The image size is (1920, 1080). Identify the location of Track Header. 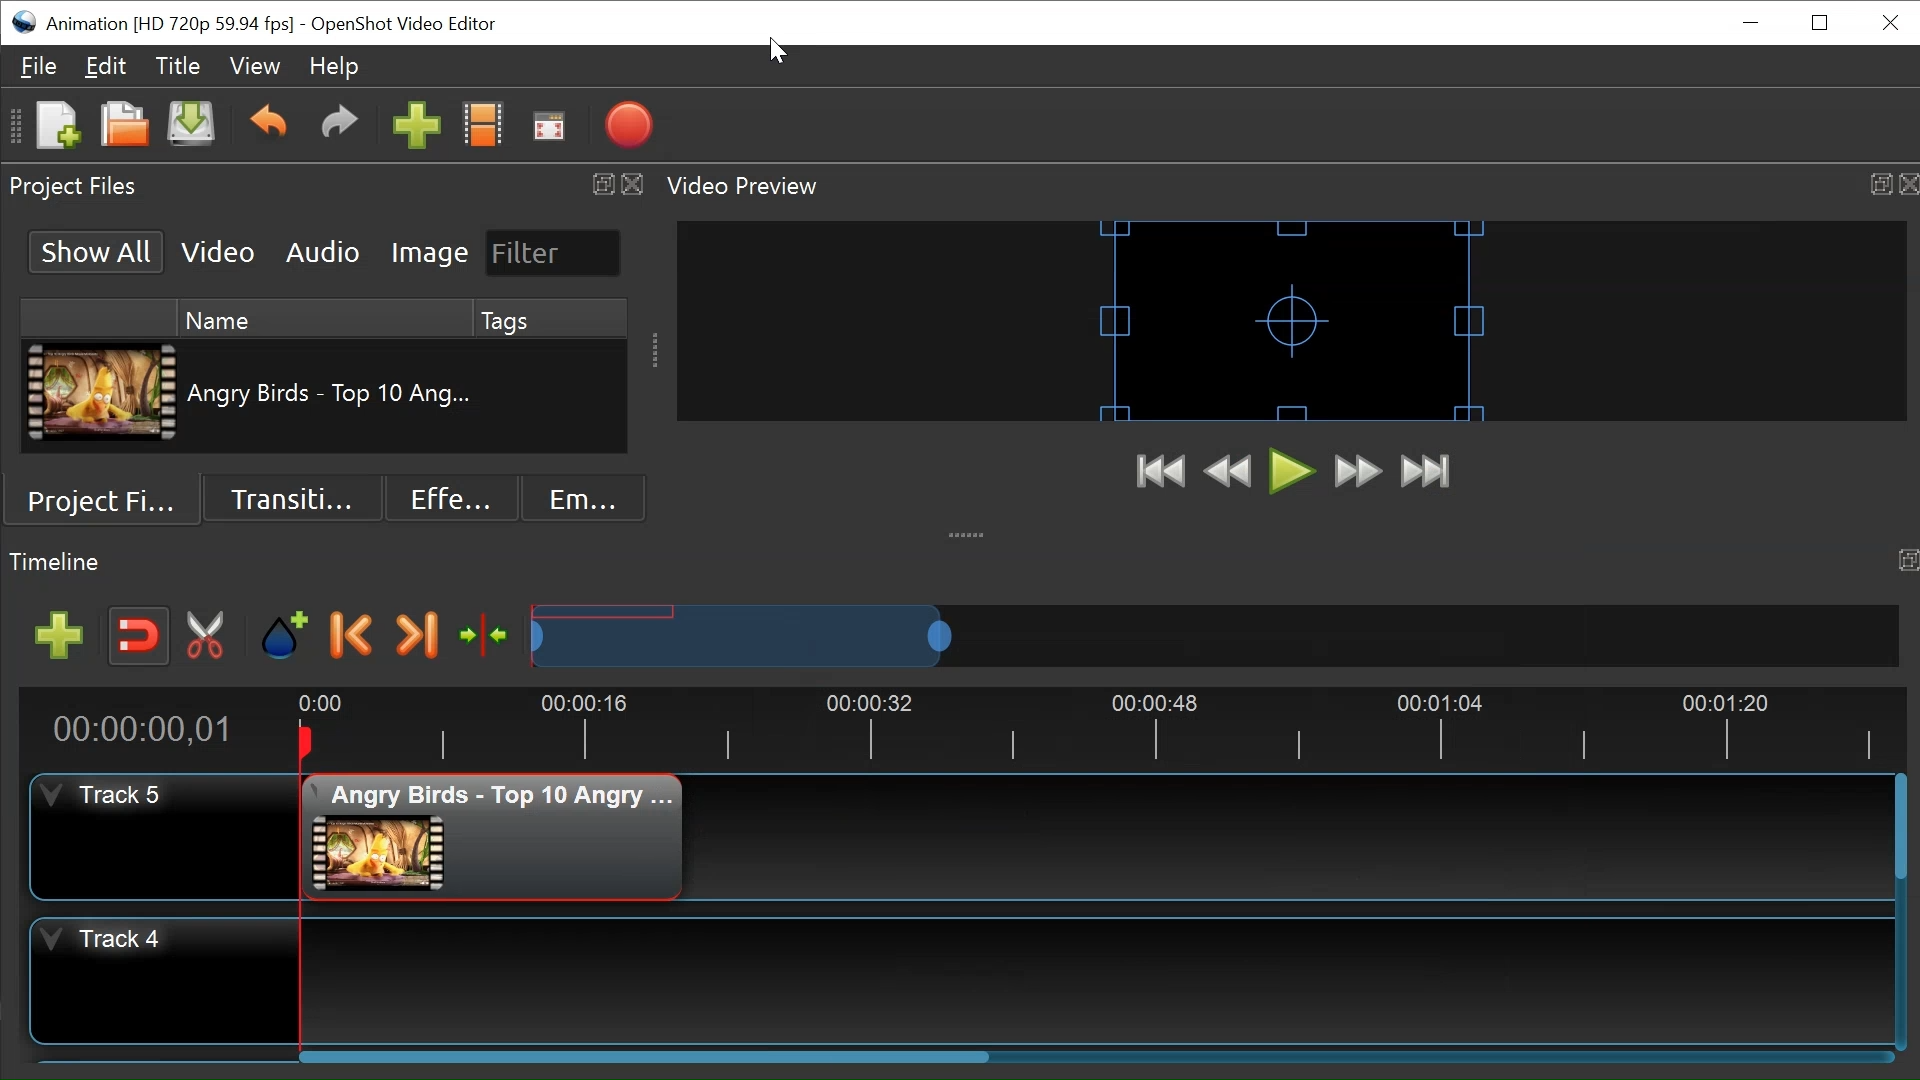
(163, 840).